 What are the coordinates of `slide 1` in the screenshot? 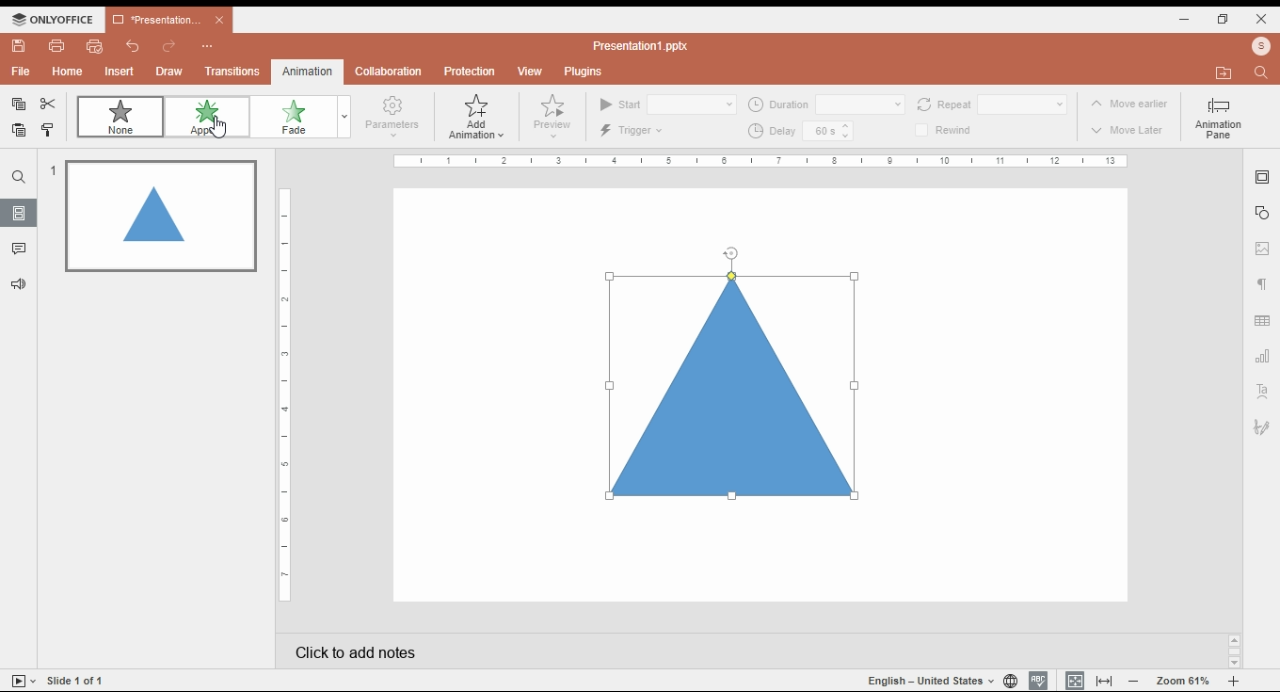 It's located at (169, 218).